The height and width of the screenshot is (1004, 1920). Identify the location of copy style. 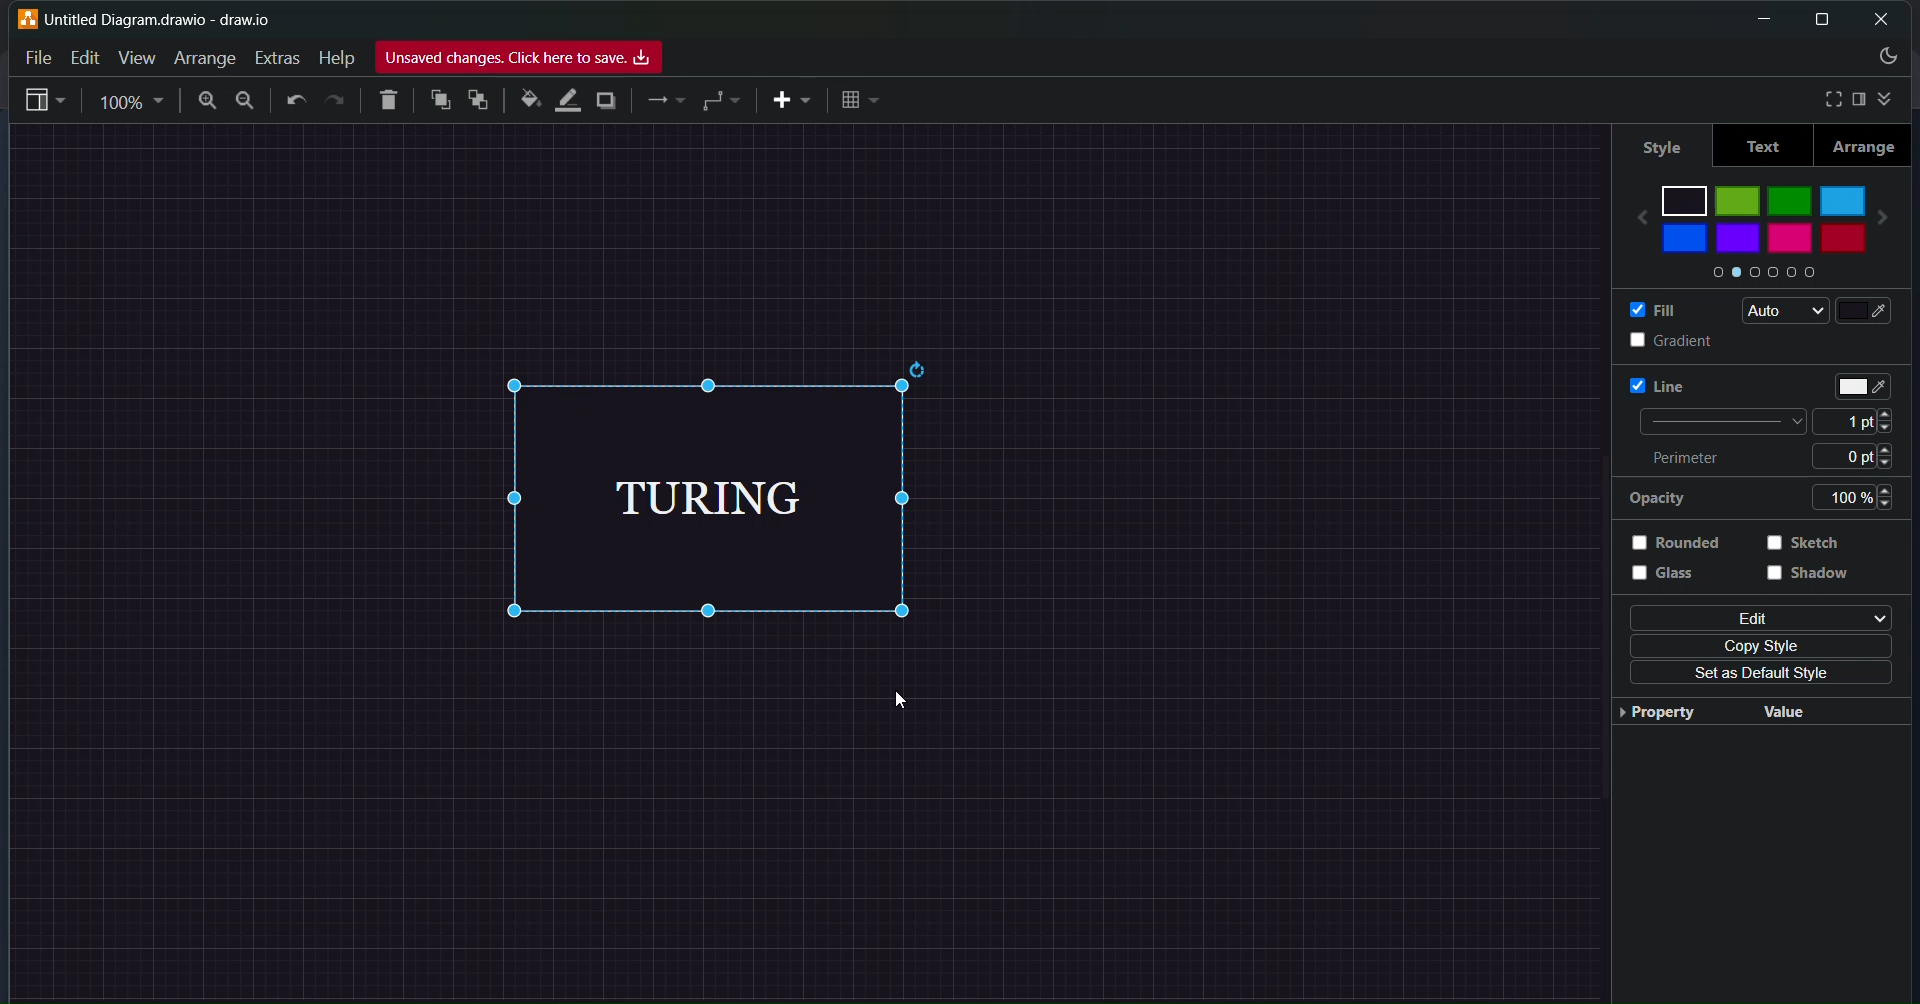
(1765, 645).